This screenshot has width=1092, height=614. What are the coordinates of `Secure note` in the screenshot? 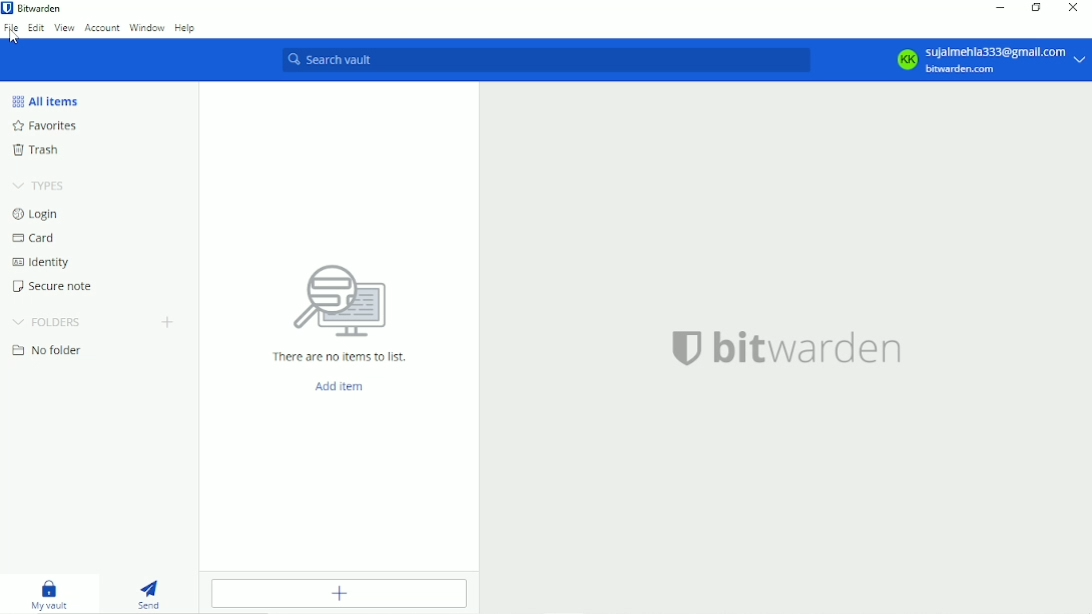 It's located at (53, 287).